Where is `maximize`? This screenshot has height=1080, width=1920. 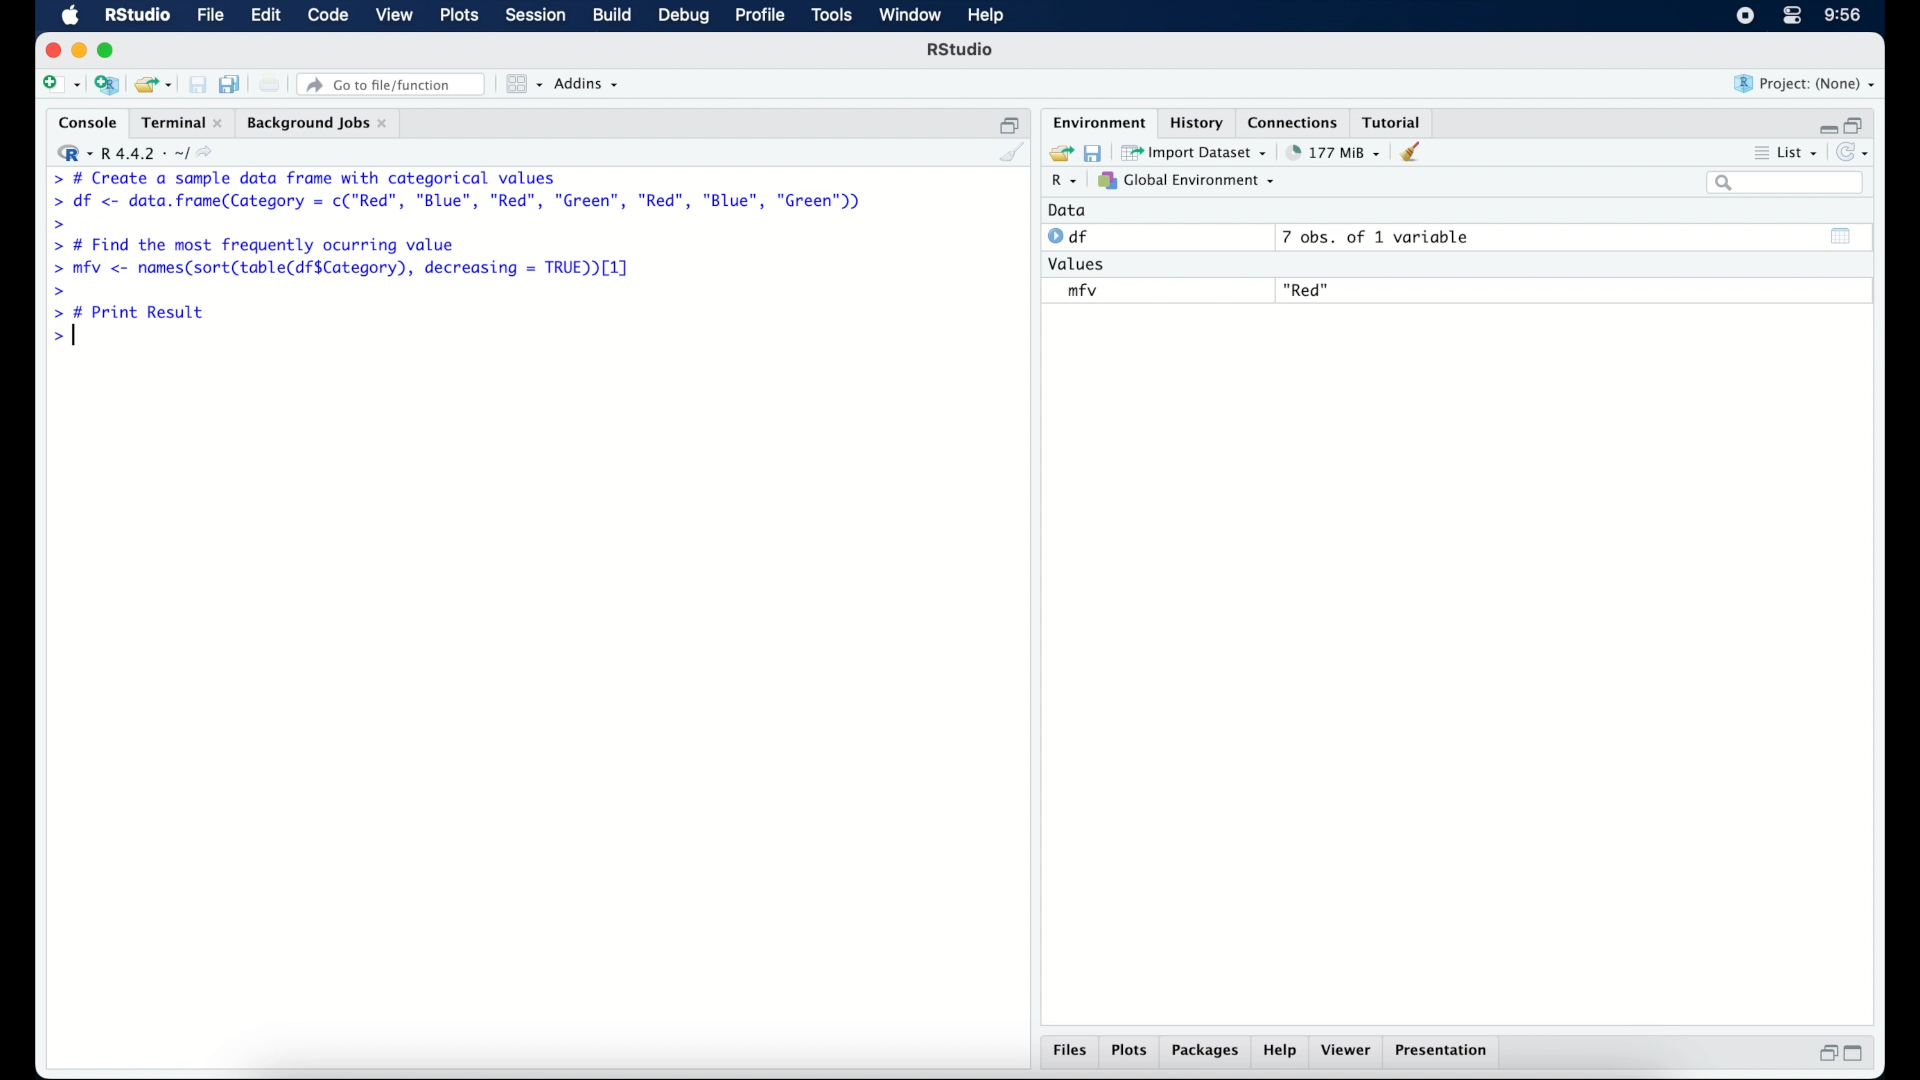 maximize is located at coordinates (109, 52).